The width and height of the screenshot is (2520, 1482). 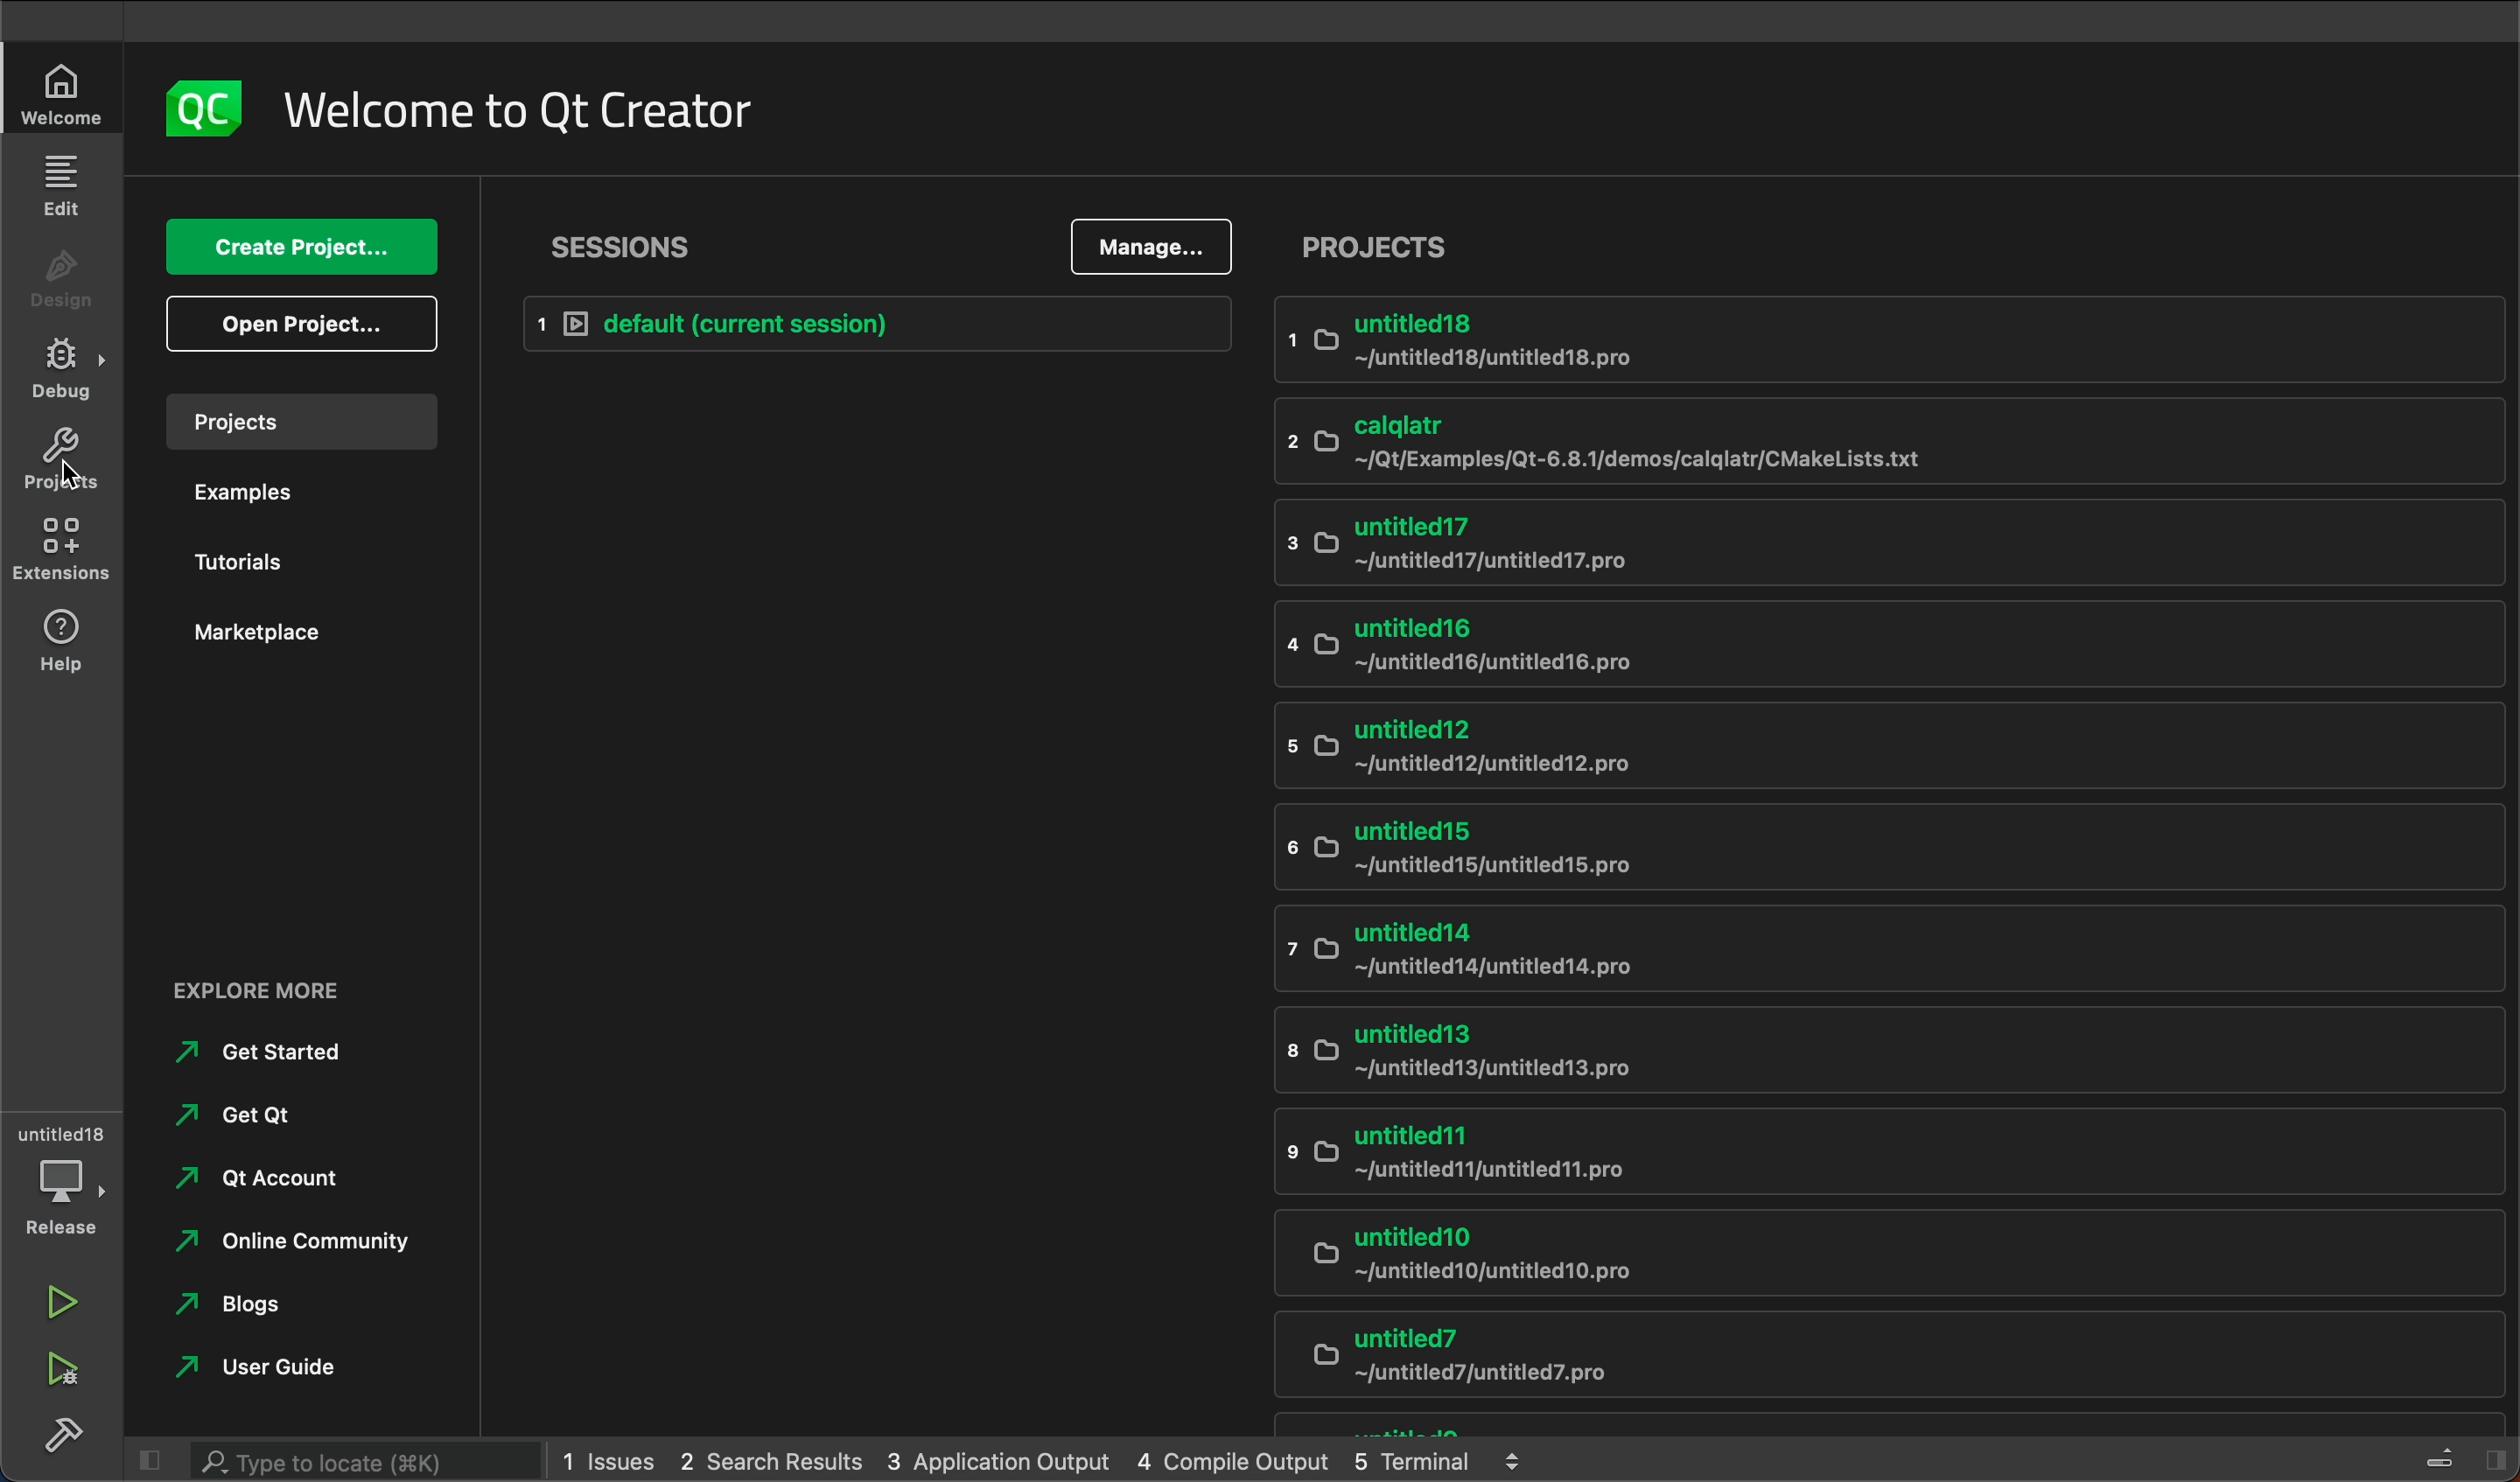 What do you see at coordinates (286, 990) in the screenshot?
I see `explore more` at bounding box center [286, 990].